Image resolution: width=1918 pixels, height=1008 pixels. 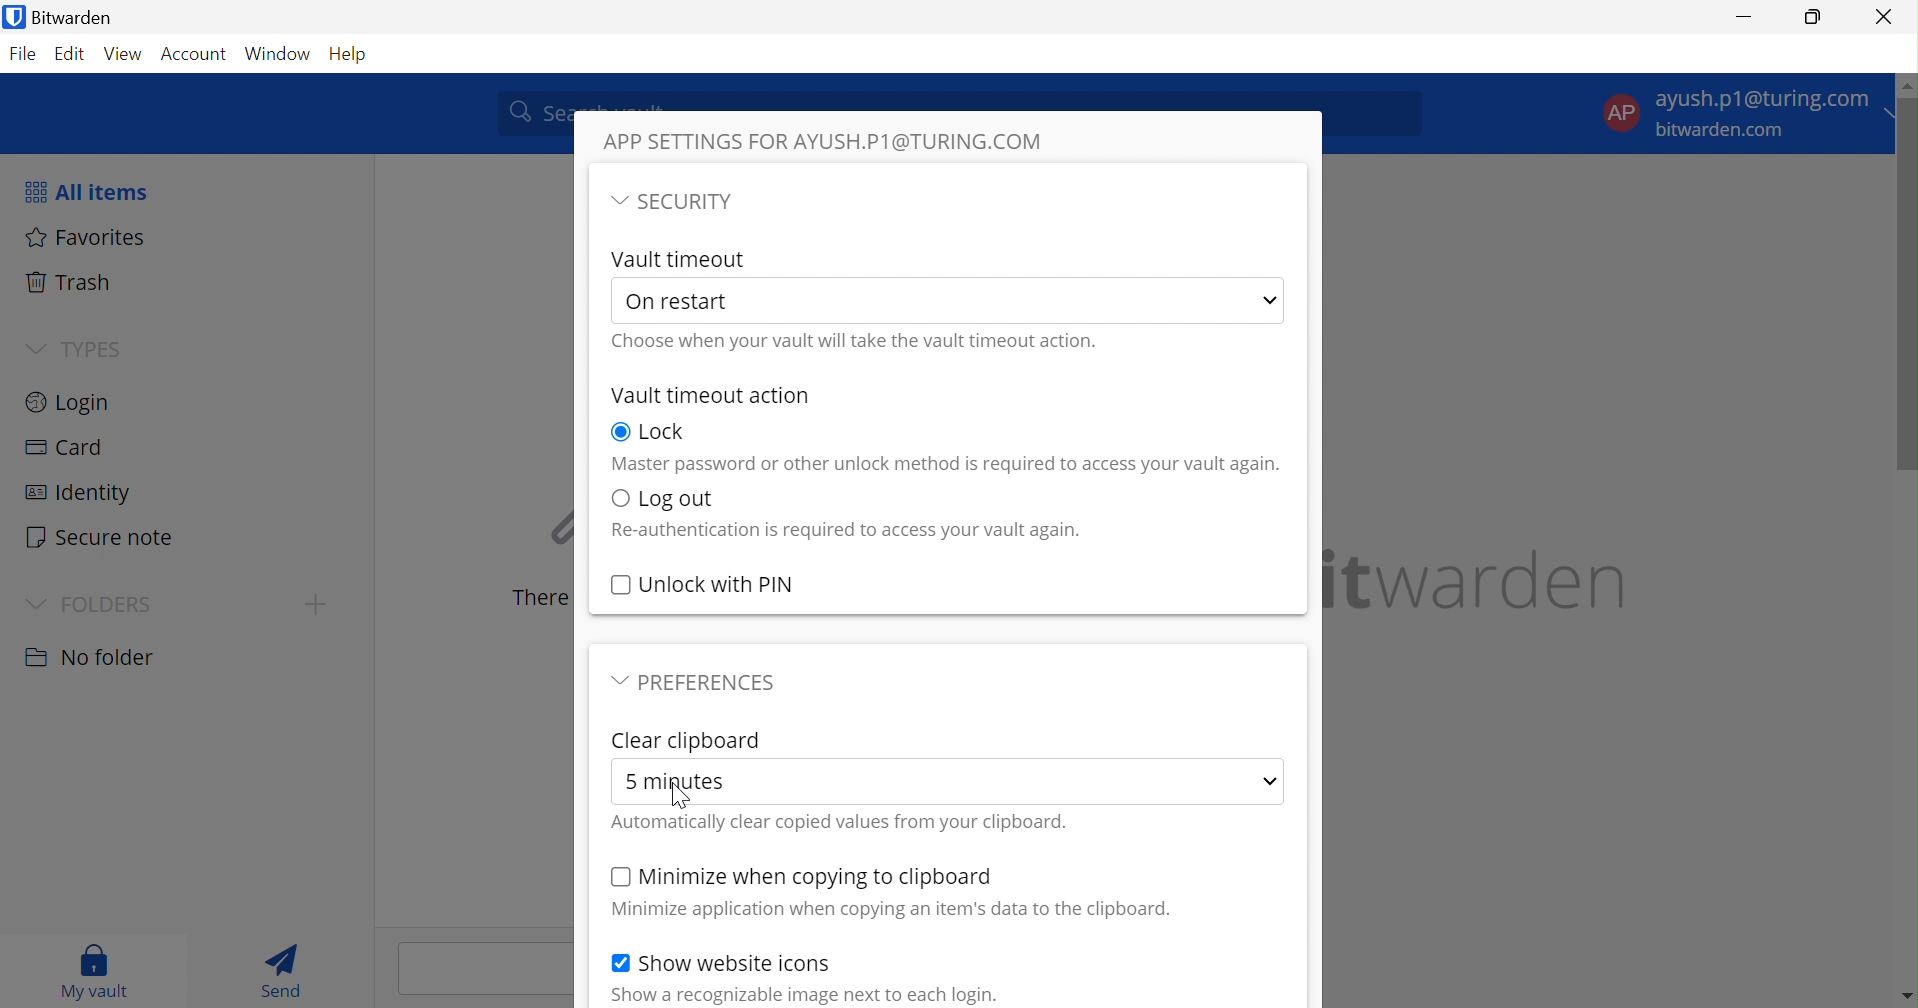 What do you see at coordinates (822, 139) in the screenshot?
I see `APP SETTINGS FOR AYUSH.P1@TURING.COM` at bounding box center [822, 139].